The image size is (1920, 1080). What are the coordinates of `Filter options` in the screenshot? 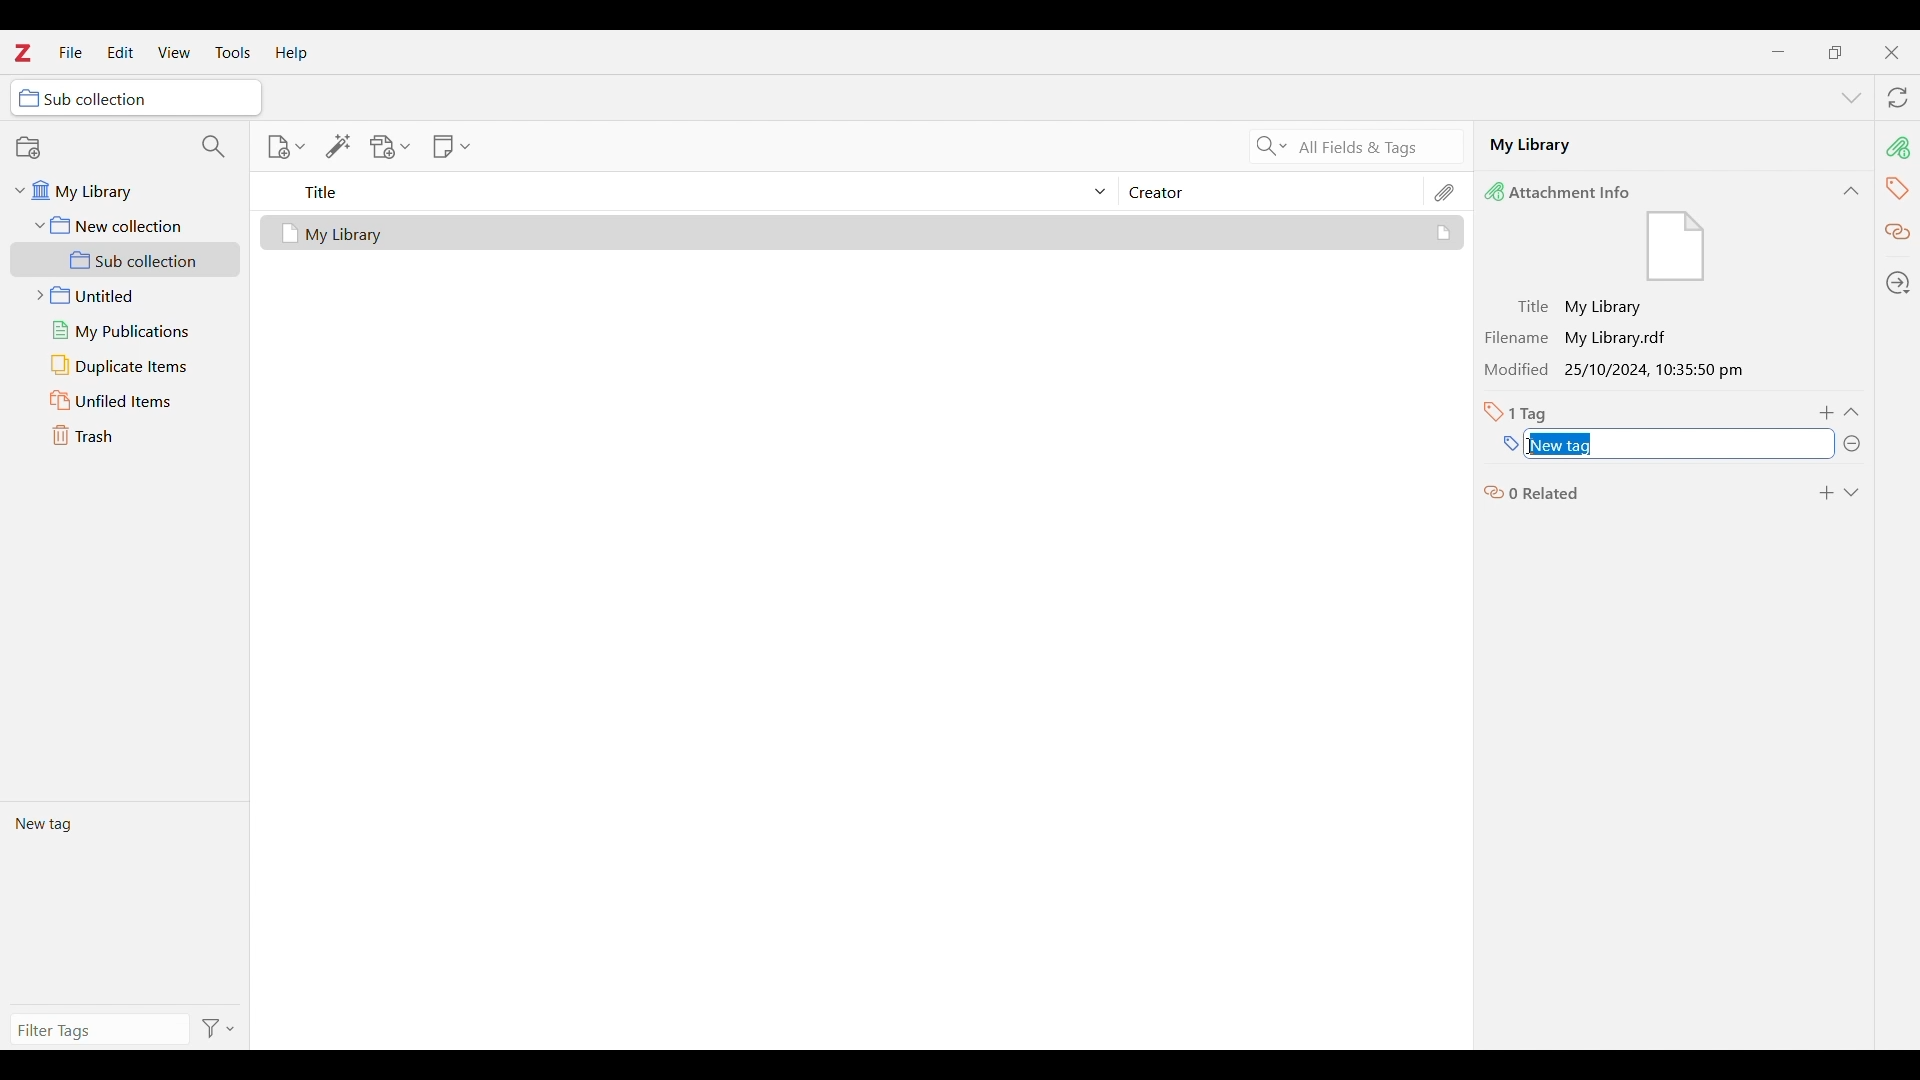 It's located at (219, 1030).